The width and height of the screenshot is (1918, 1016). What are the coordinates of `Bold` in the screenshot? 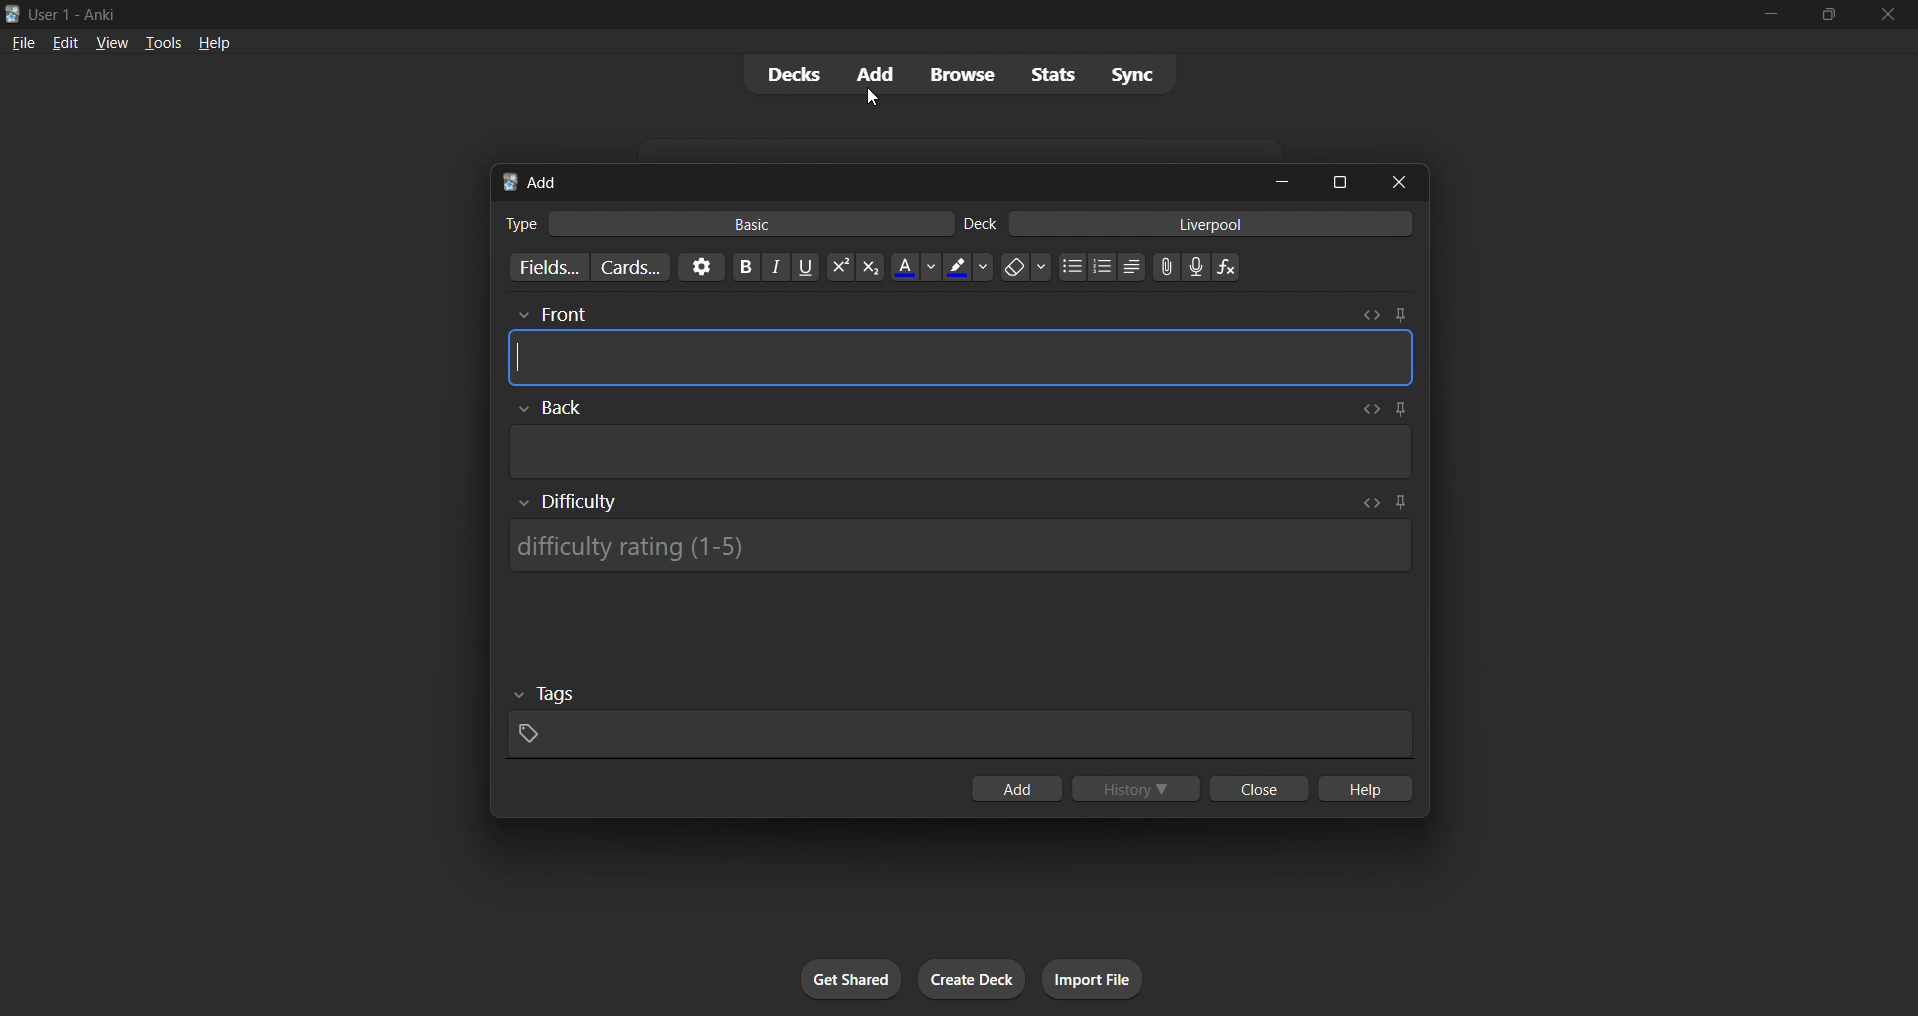 It's located at (745, 265).